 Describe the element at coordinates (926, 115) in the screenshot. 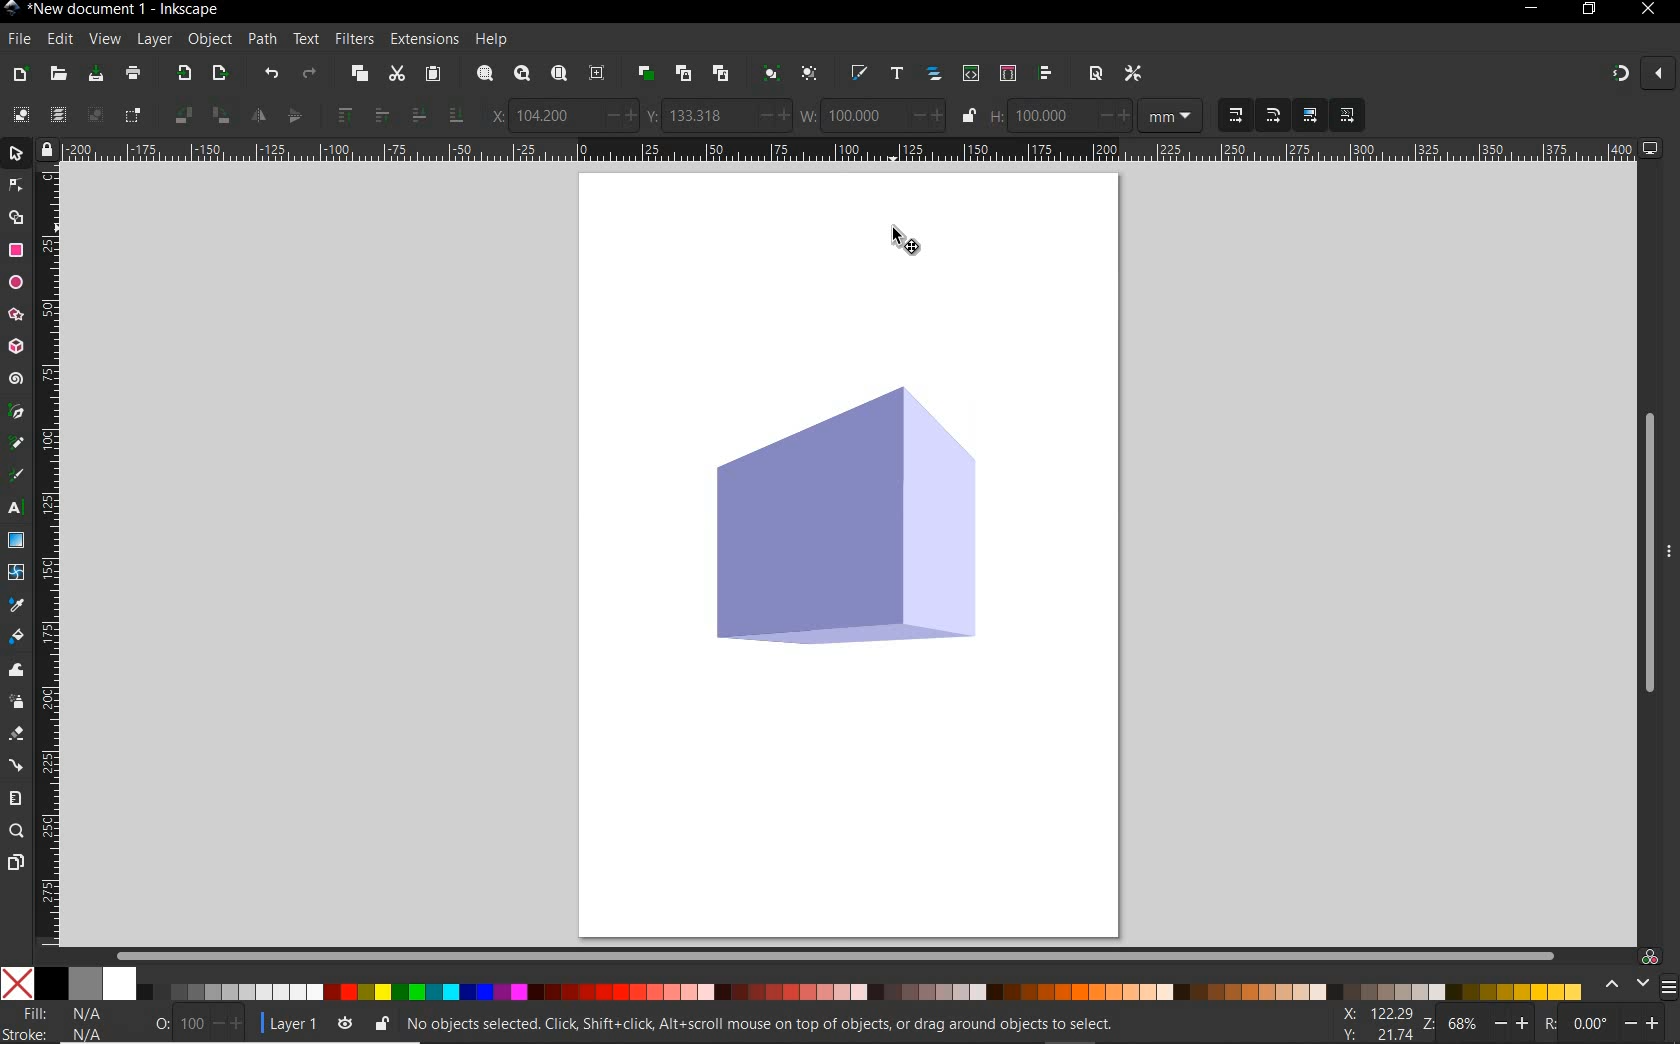

I see `increase/decrease` at that location.